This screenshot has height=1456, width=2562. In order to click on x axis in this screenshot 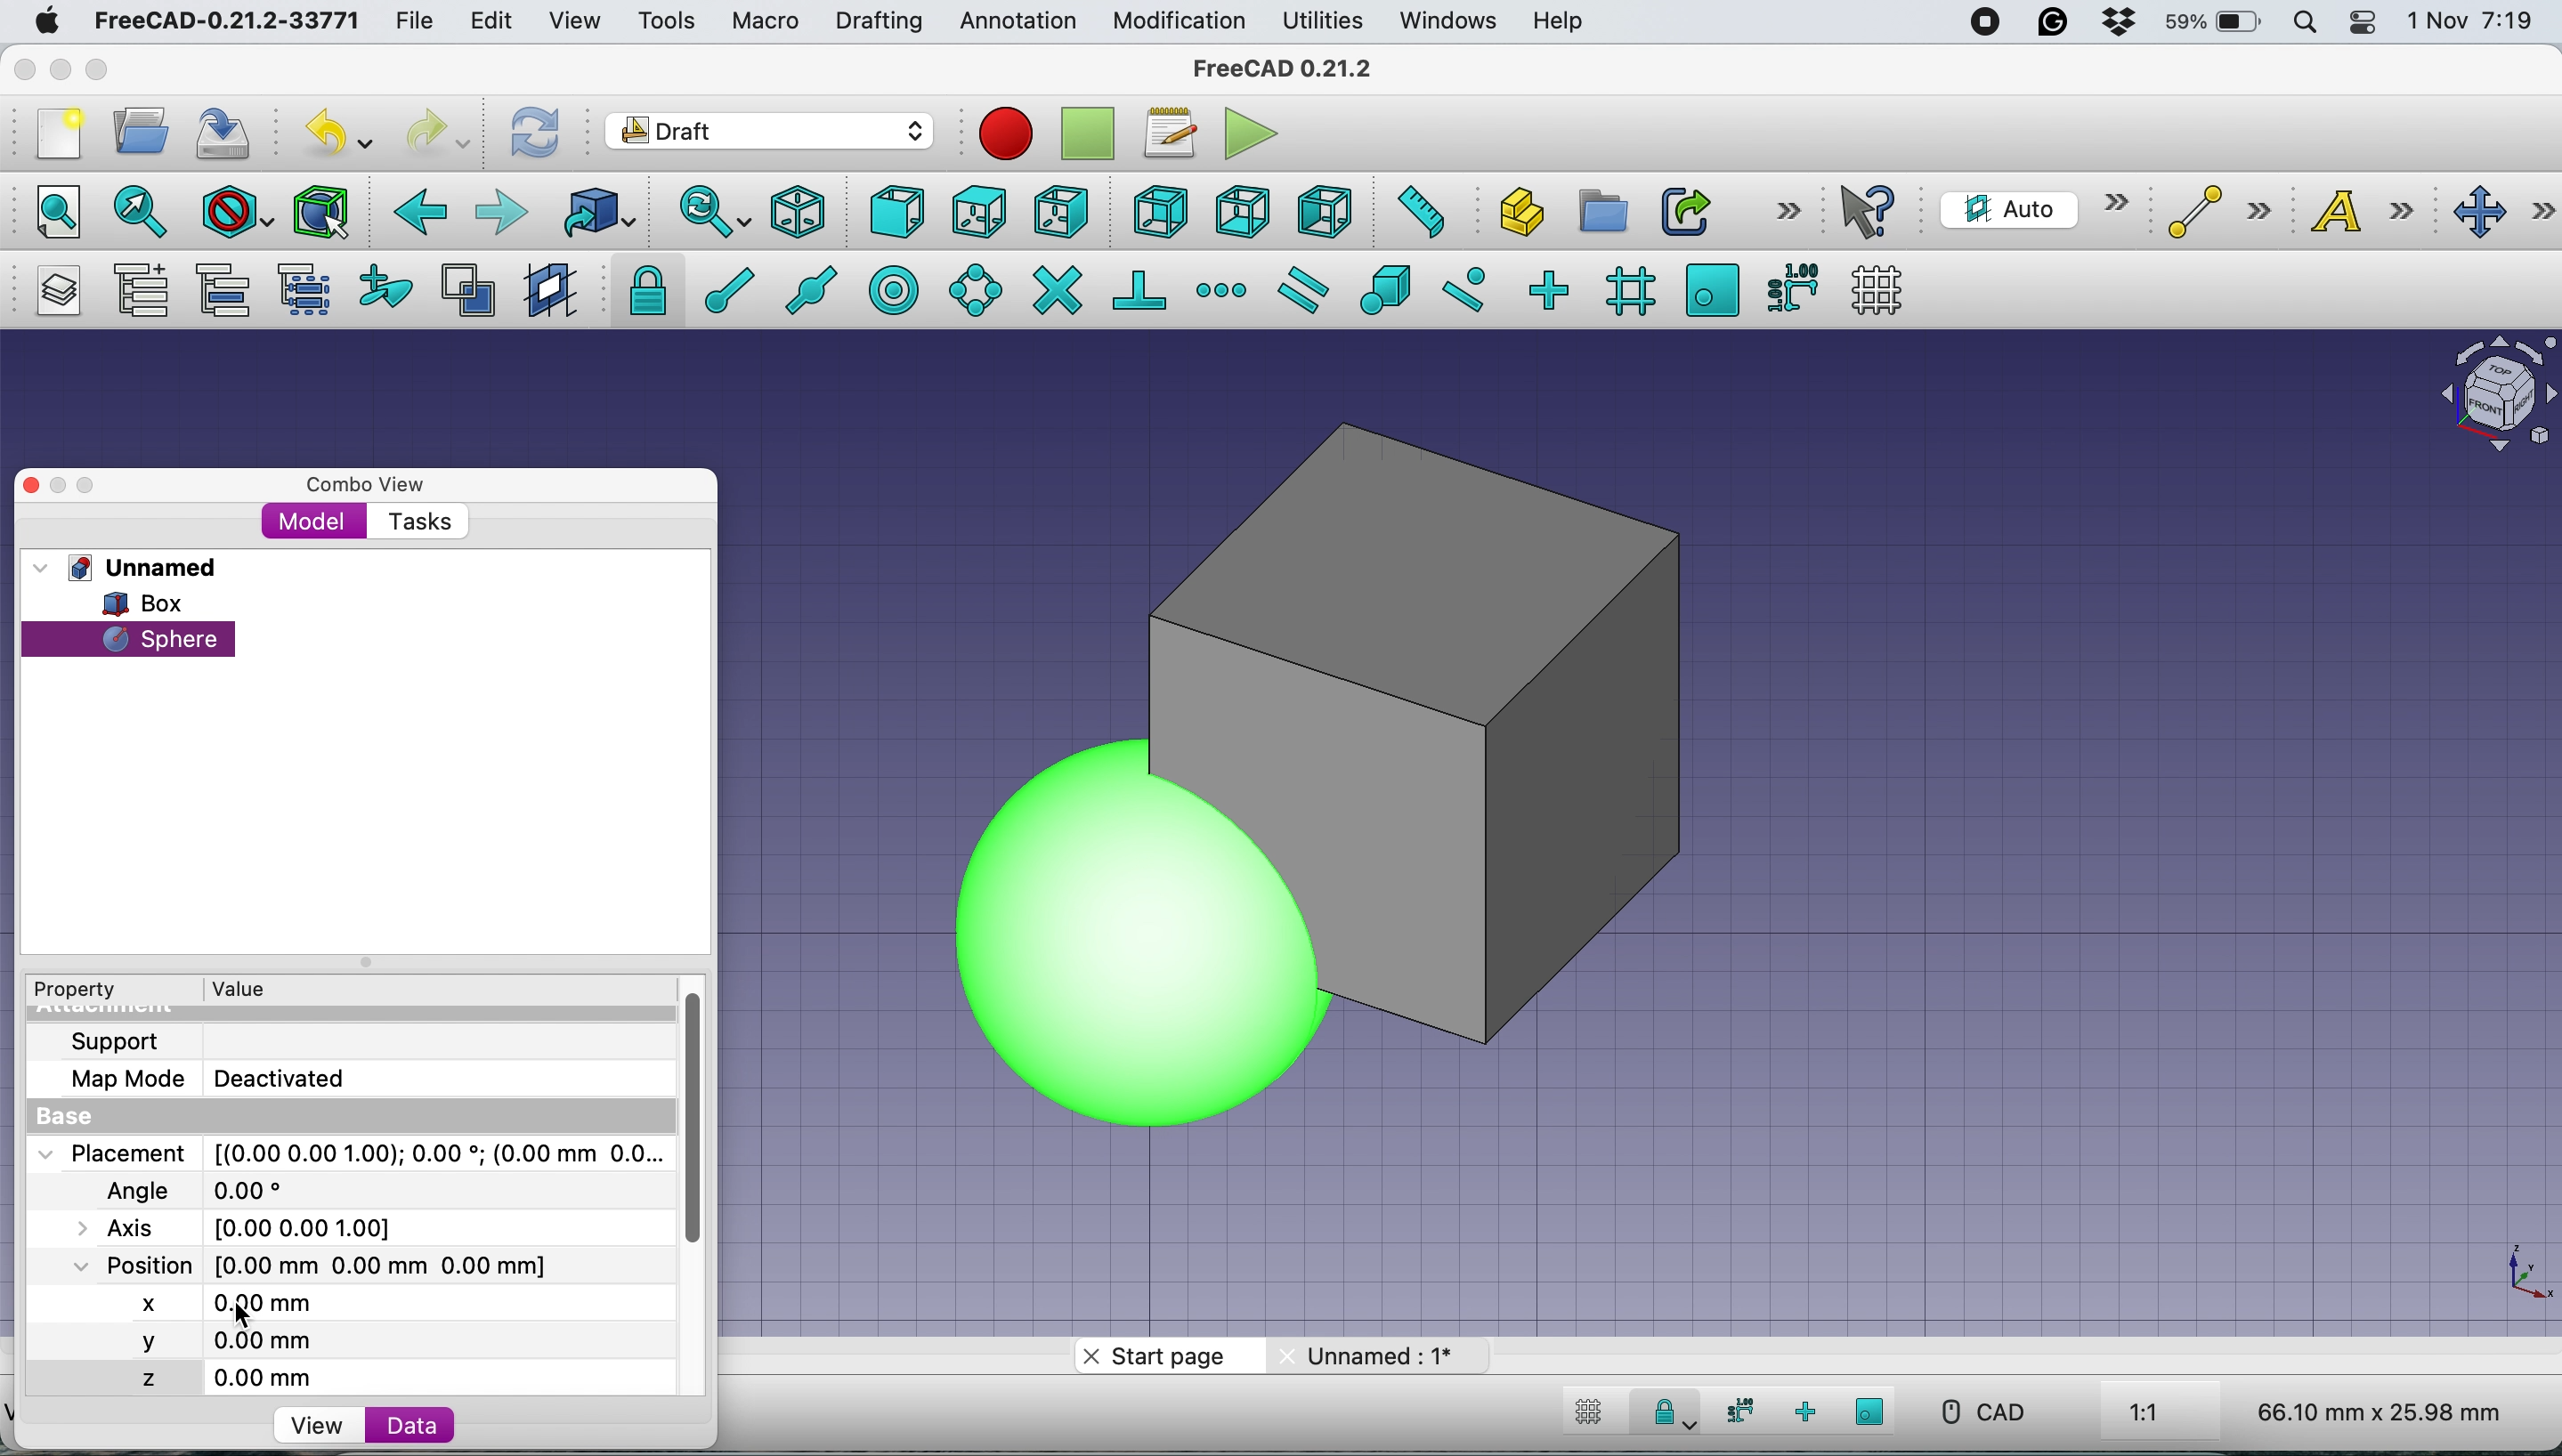, I will do `click(222, 1300)`.